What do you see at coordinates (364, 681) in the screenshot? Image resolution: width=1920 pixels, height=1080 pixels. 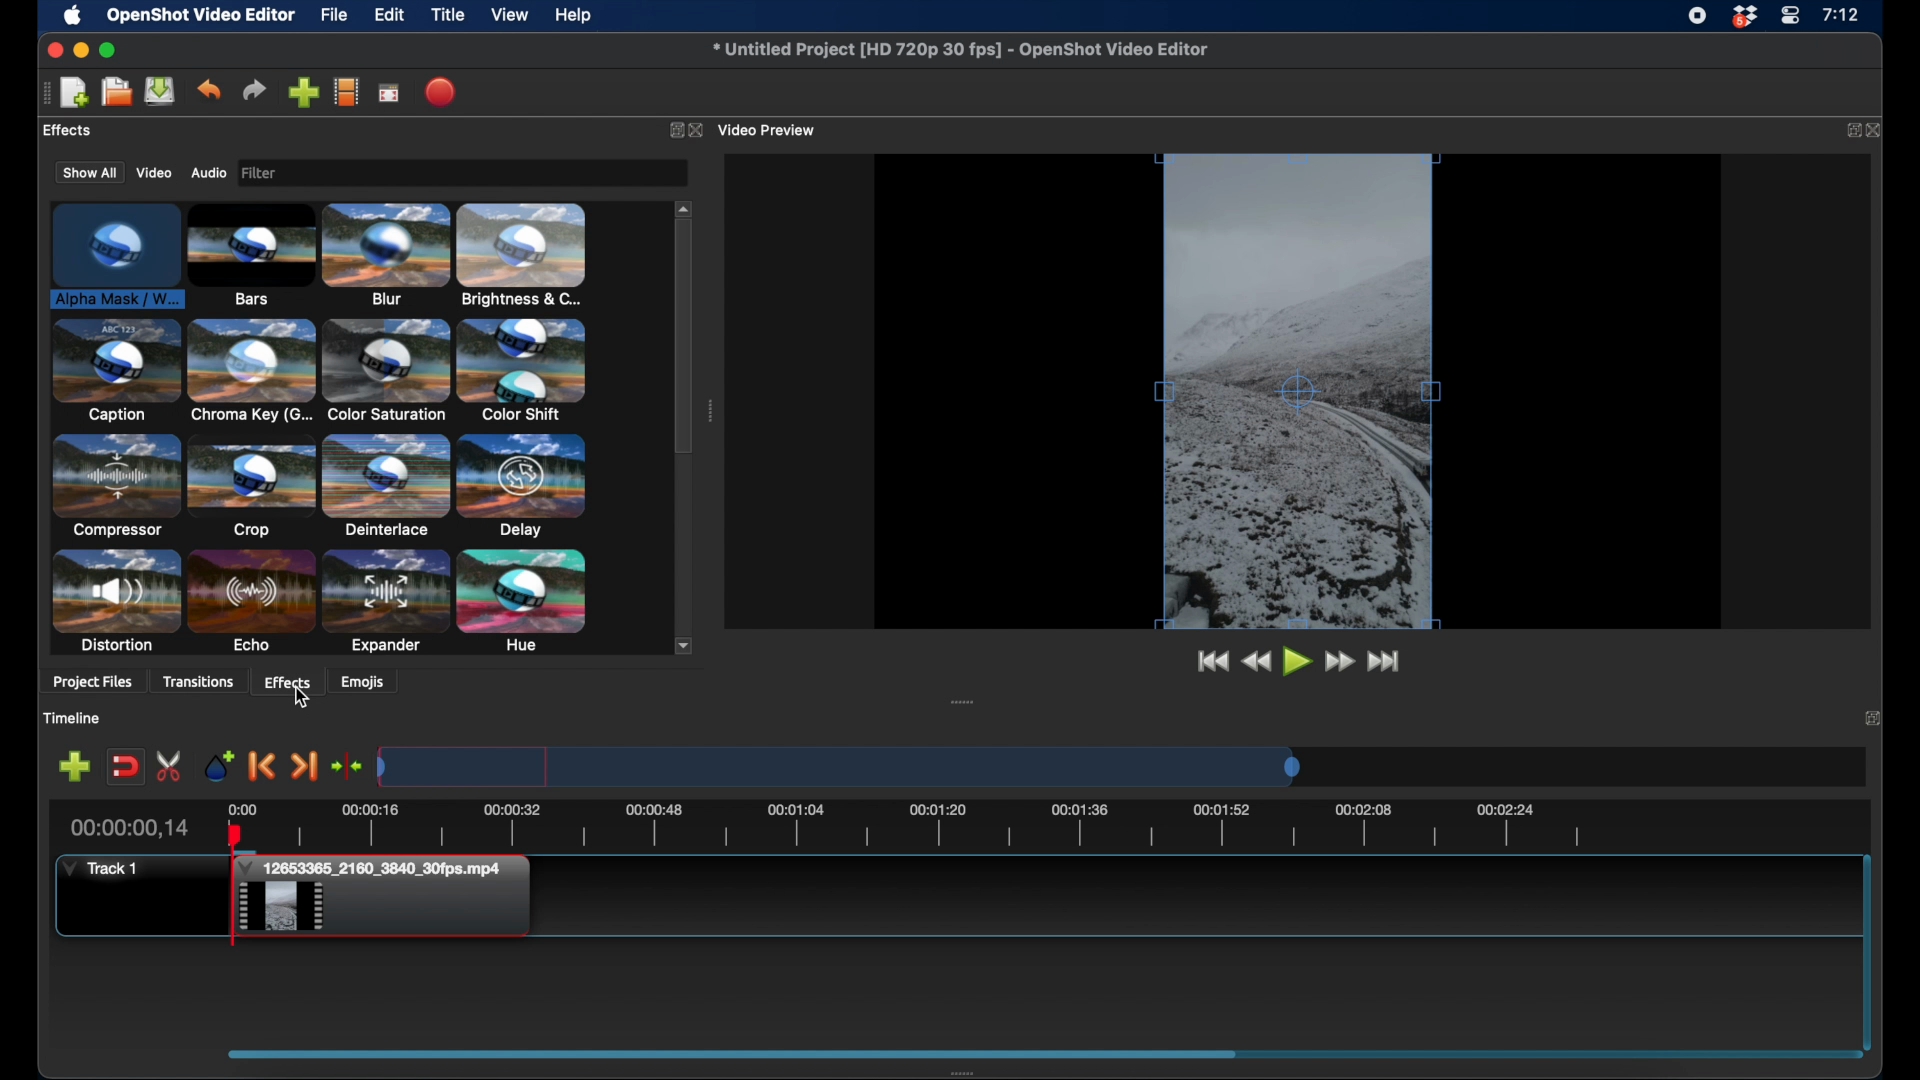 I see `emojis` at bounding box center [364, 681].